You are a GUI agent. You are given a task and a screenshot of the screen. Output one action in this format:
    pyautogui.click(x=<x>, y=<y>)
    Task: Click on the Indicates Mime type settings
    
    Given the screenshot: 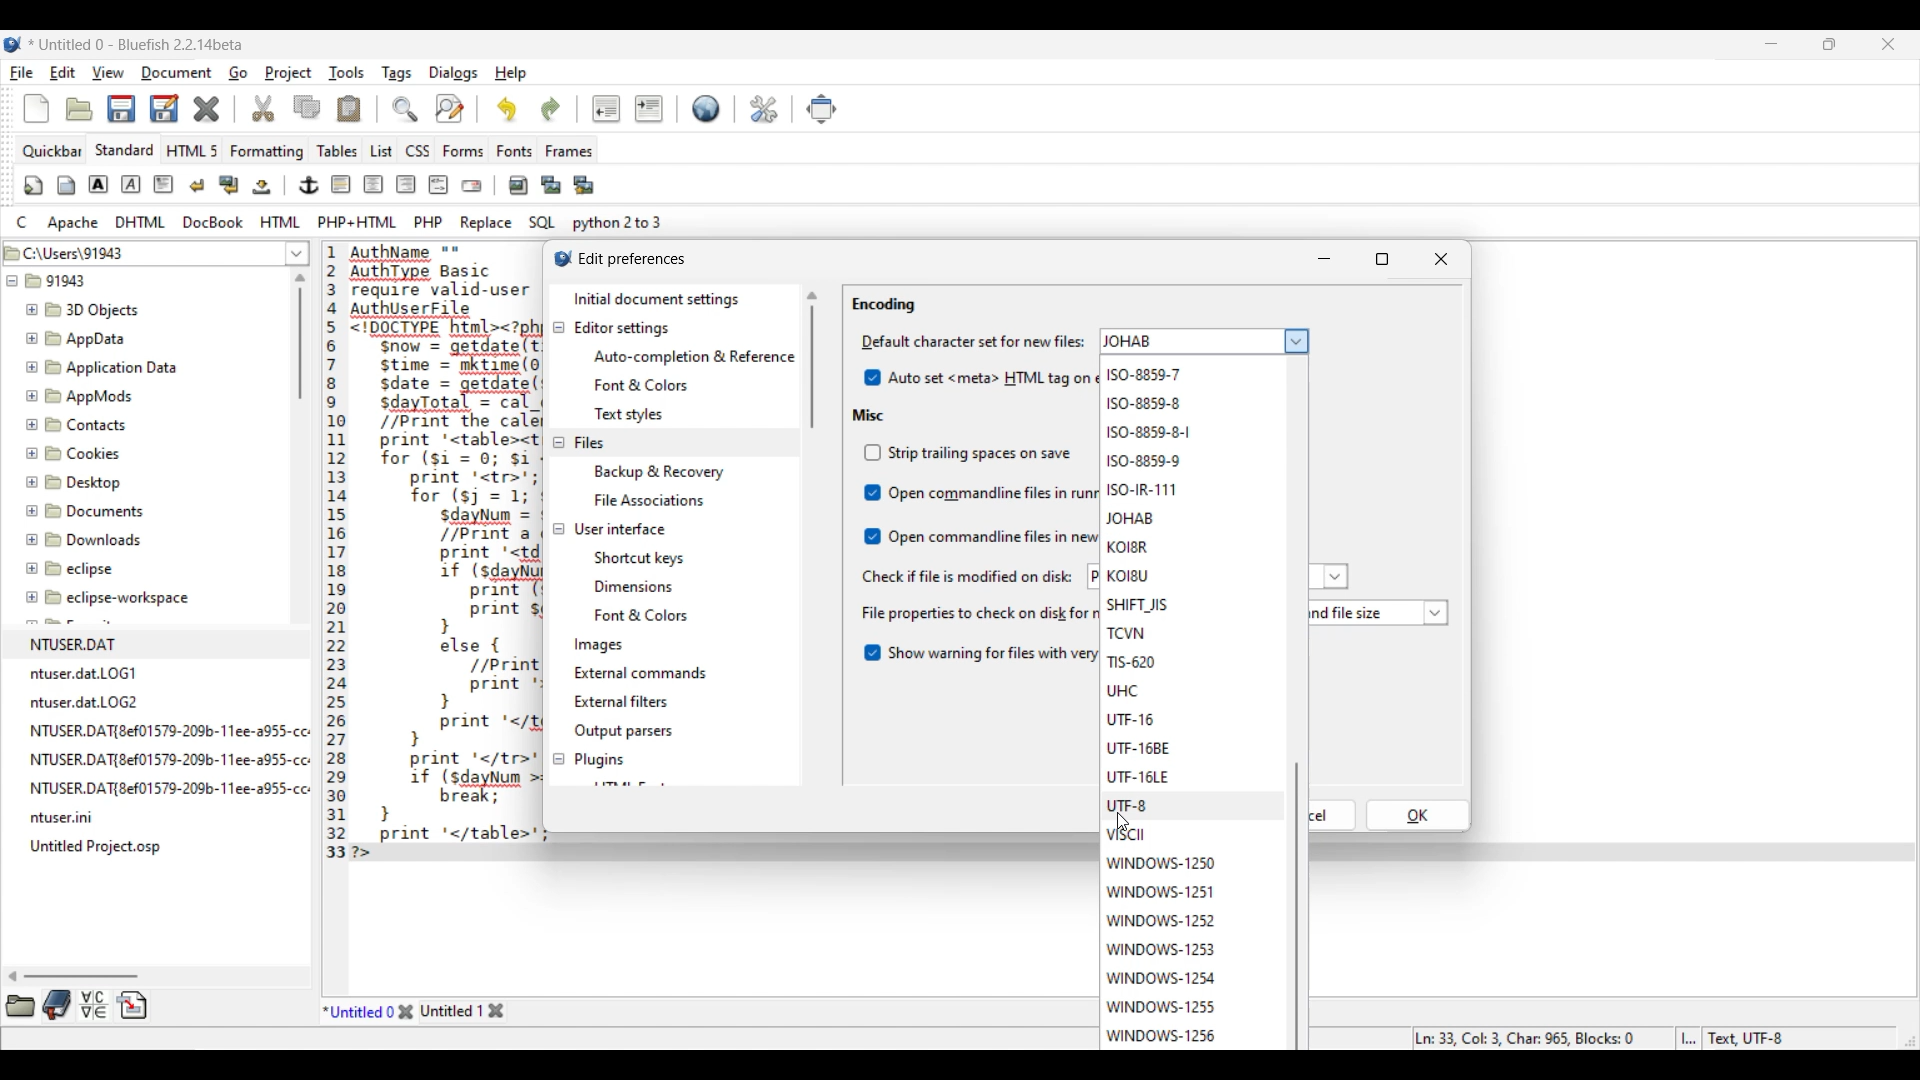 What is the action you would take?
    pyautogui.click(x=974, y=340)
    